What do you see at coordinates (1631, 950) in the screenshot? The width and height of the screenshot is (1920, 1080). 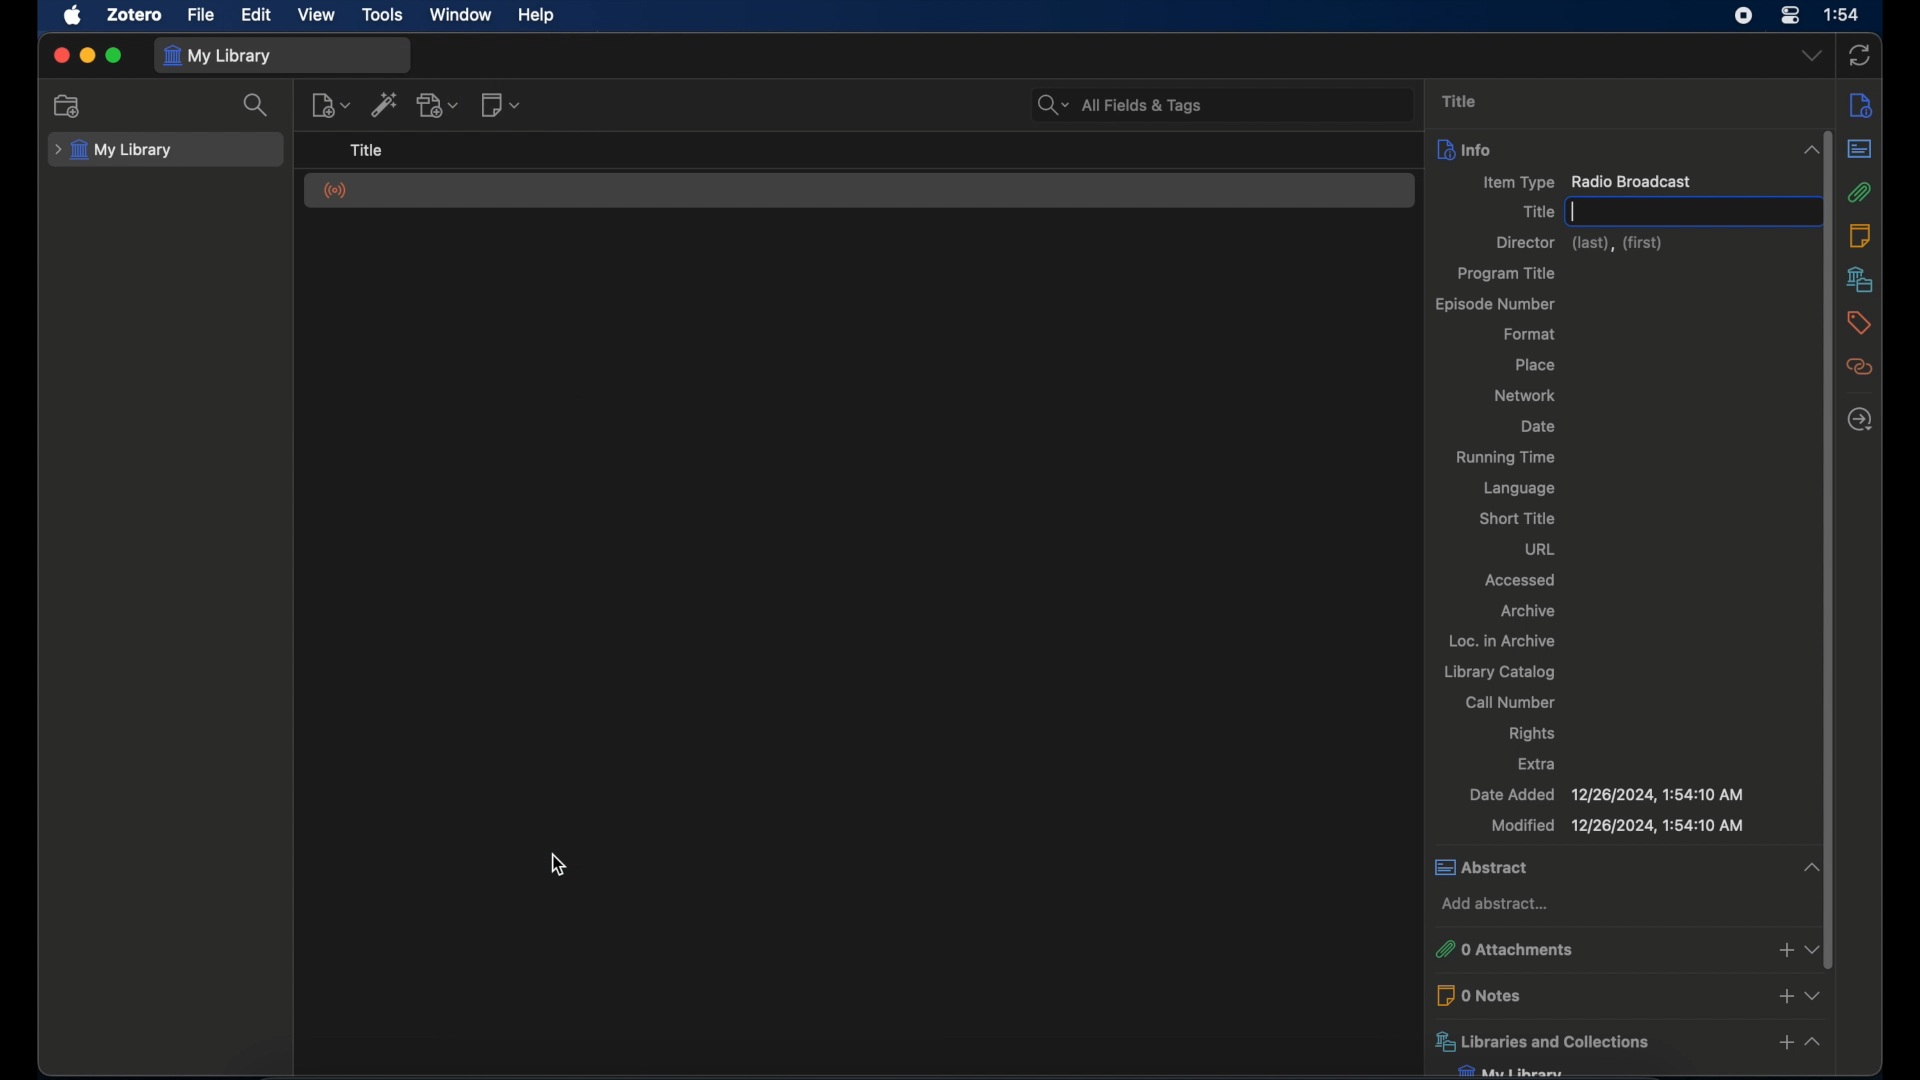 I see `0 attachments` at bounding box center [1631, 950].